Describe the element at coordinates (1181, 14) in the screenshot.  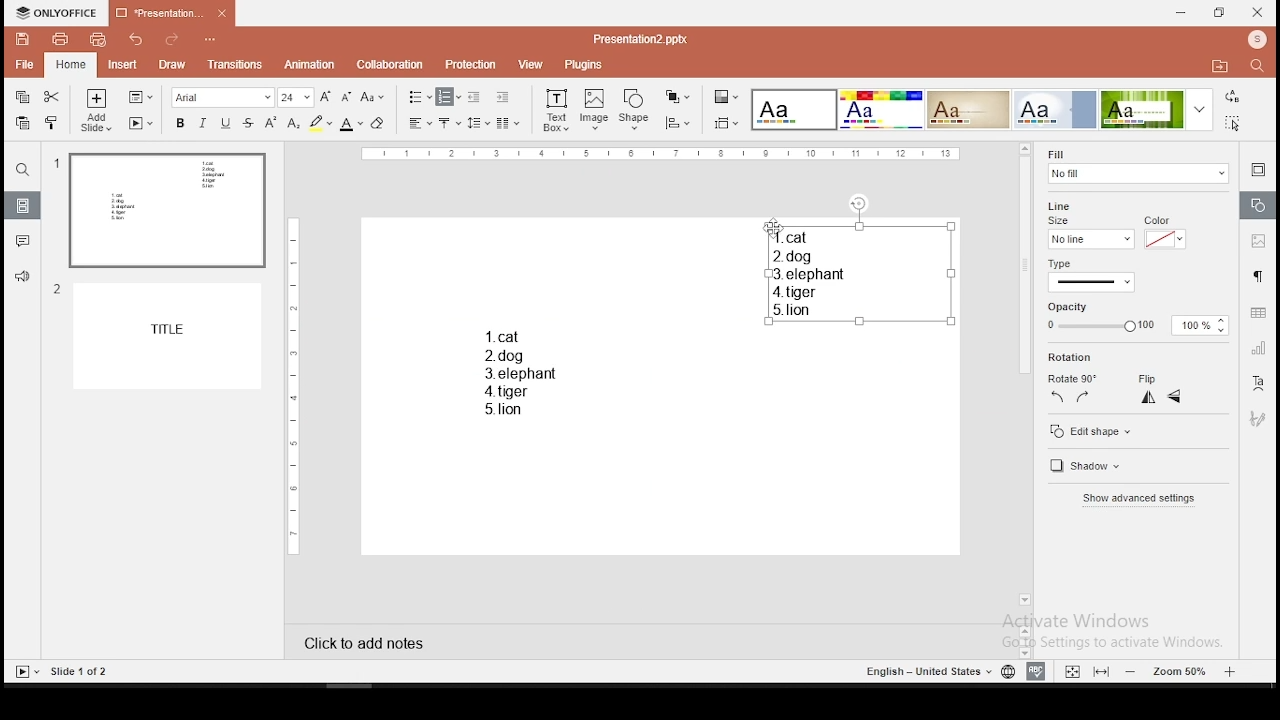
I see `minimize` at that location.